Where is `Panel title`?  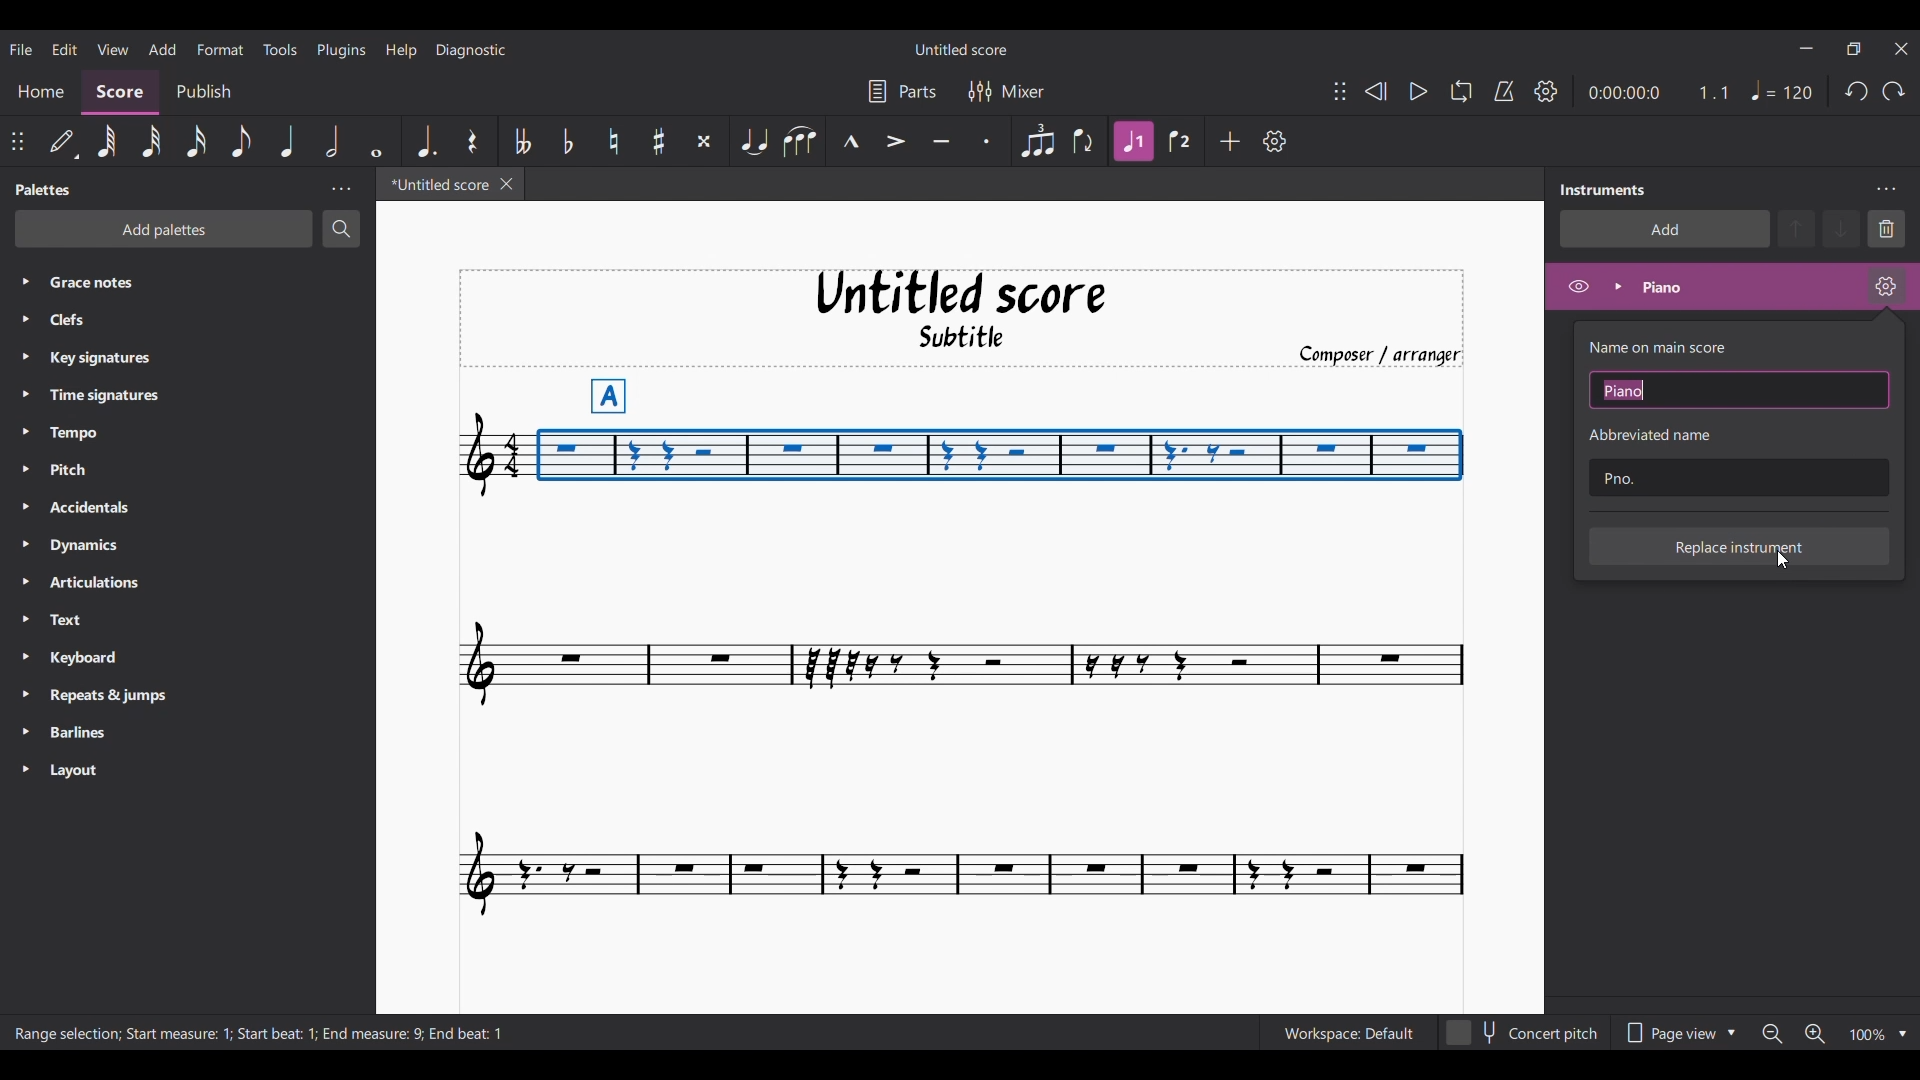 Panel title is located at coordinates (1607, 190).